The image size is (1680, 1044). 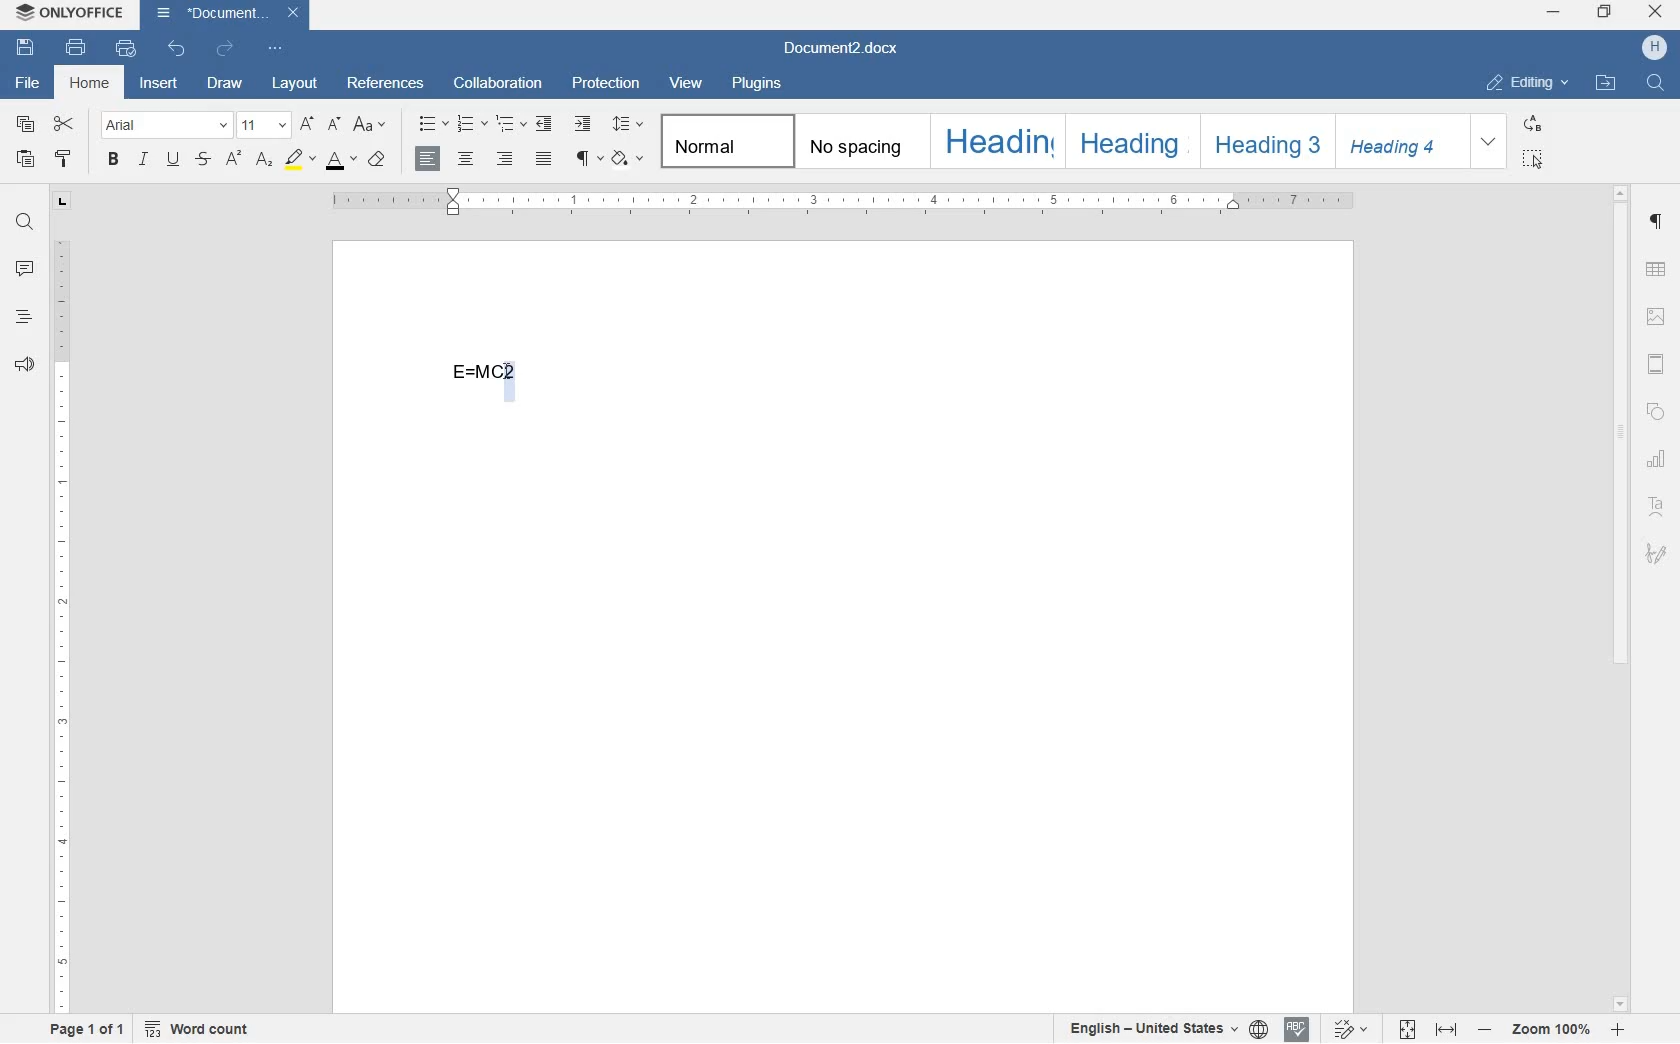 What do you see at coordinates (1169, 1029) in the screenshot?
I see `text or document language` at bounding box center [1169, 1029].